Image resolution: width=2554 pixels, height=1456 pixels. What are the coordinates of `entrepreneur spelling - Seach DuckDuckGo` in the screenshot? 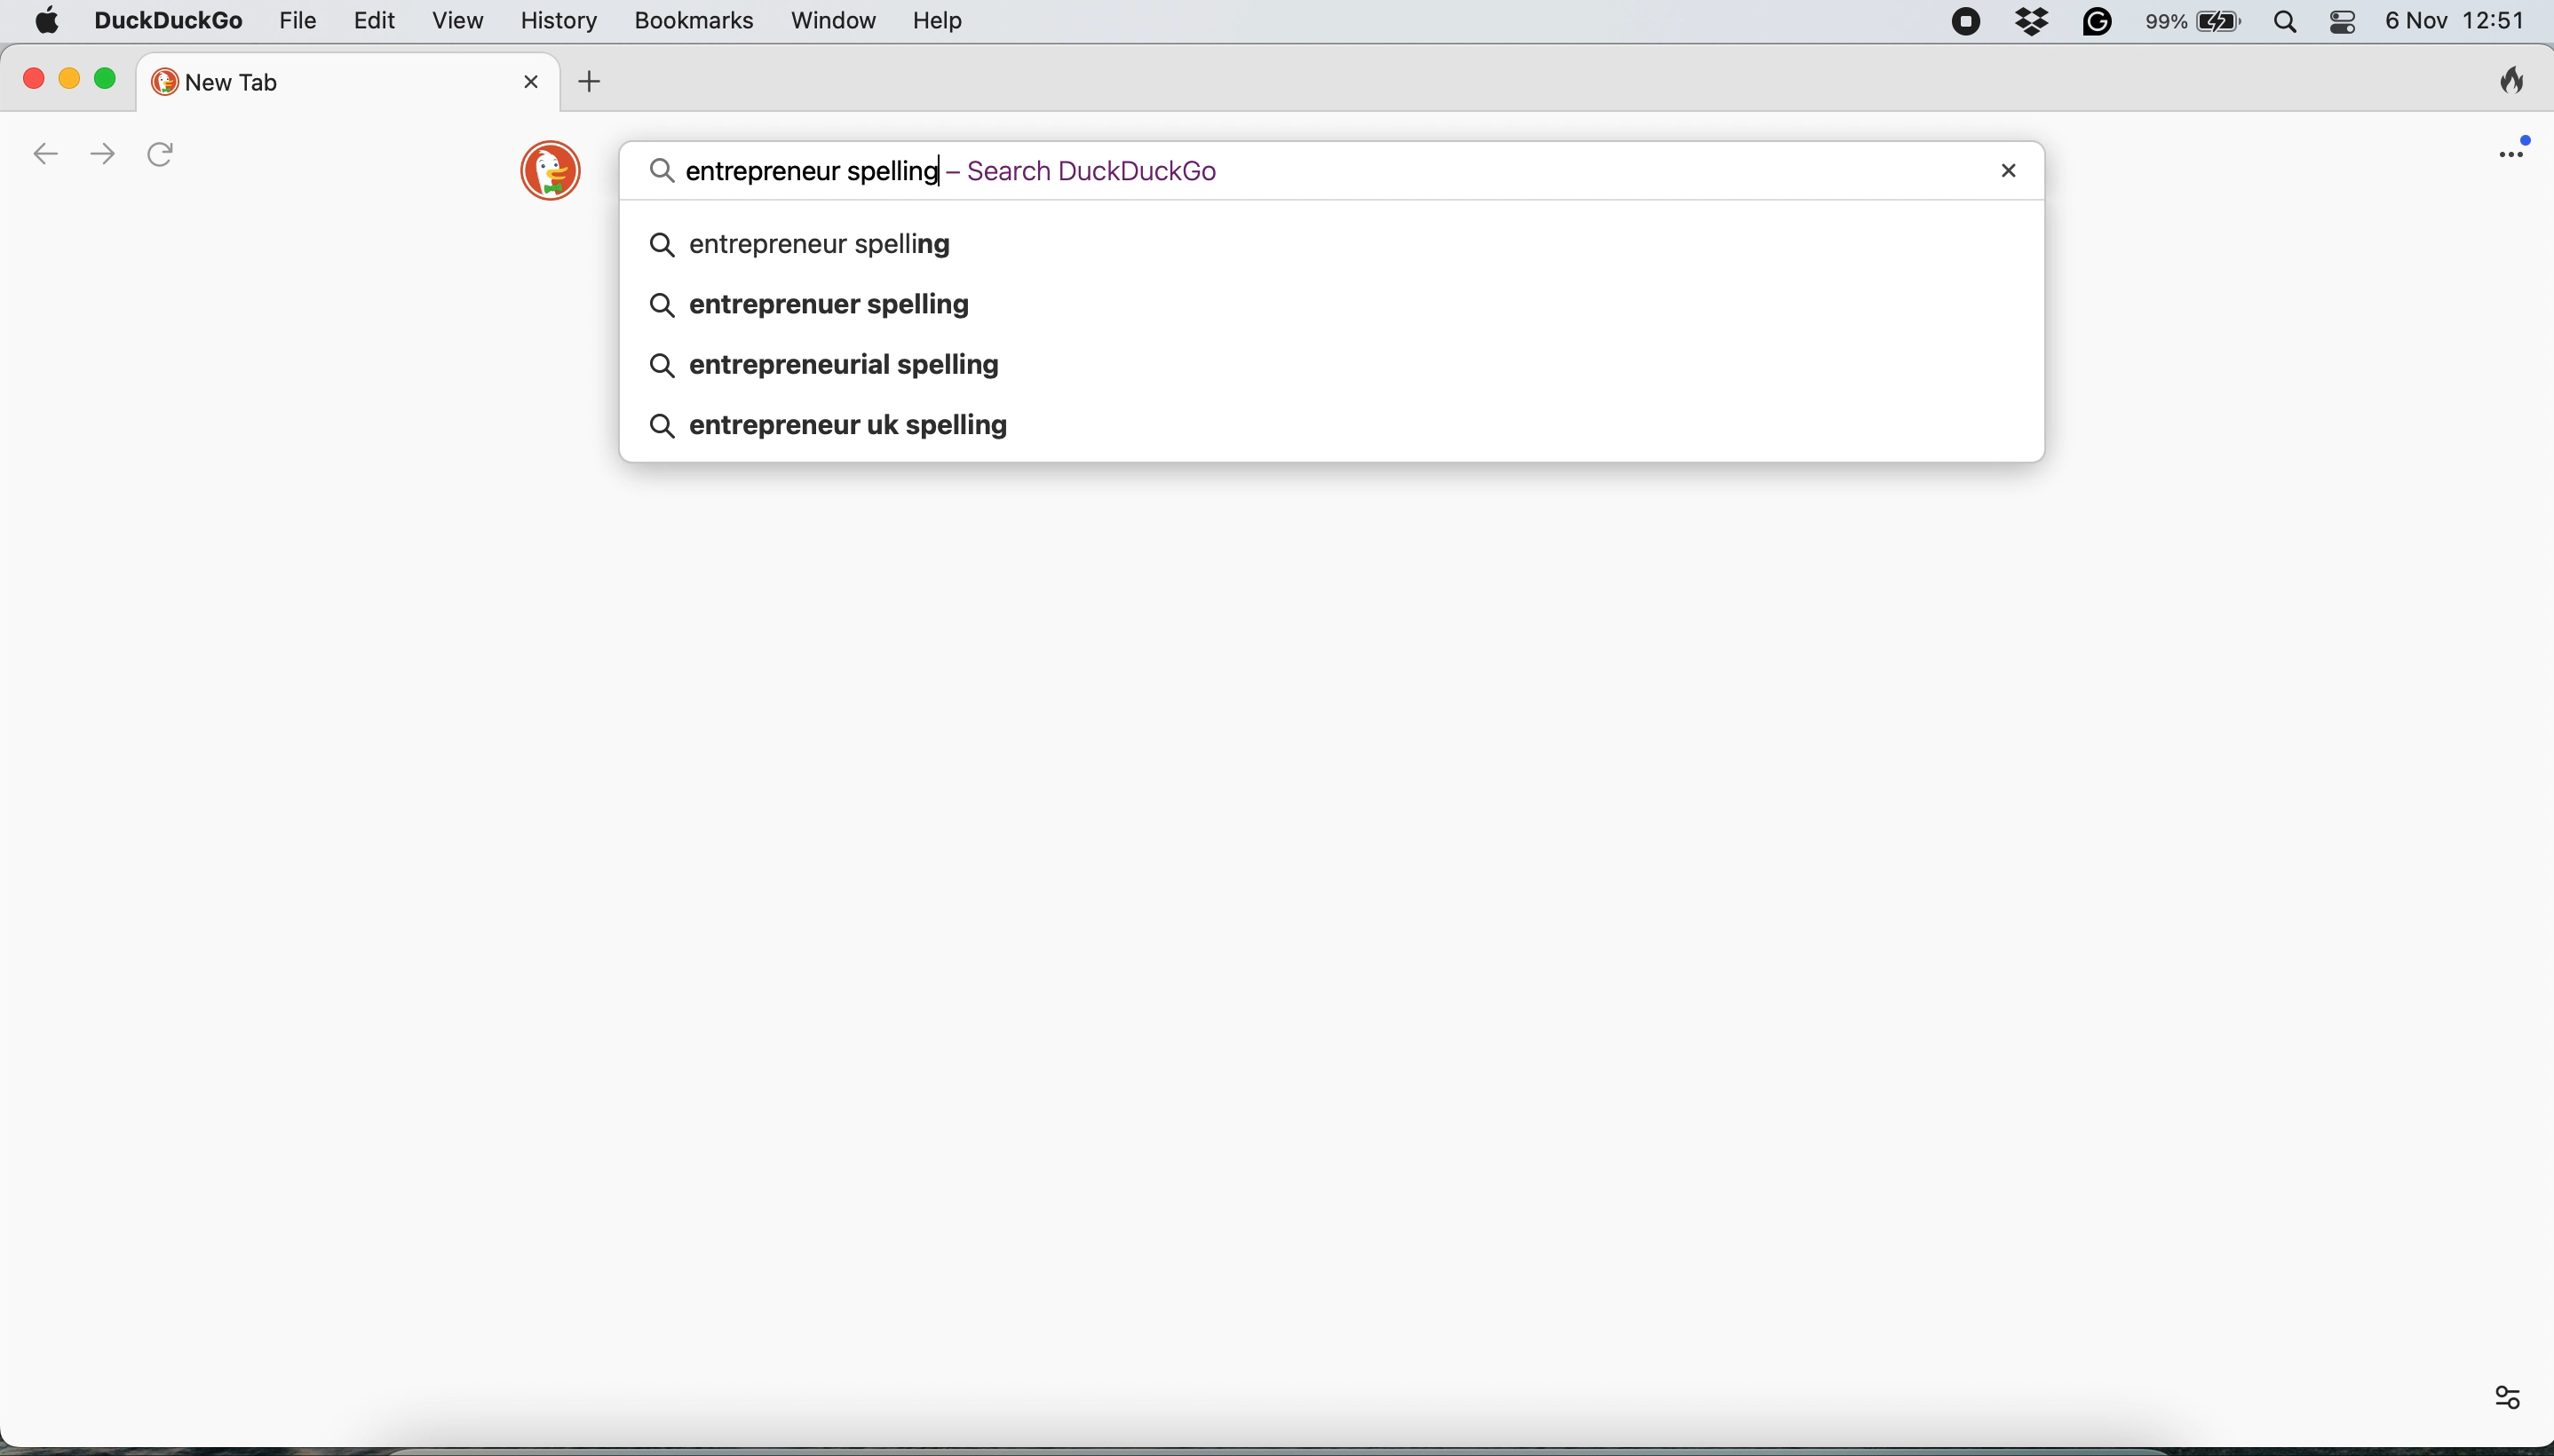 It's located at (933, 171).